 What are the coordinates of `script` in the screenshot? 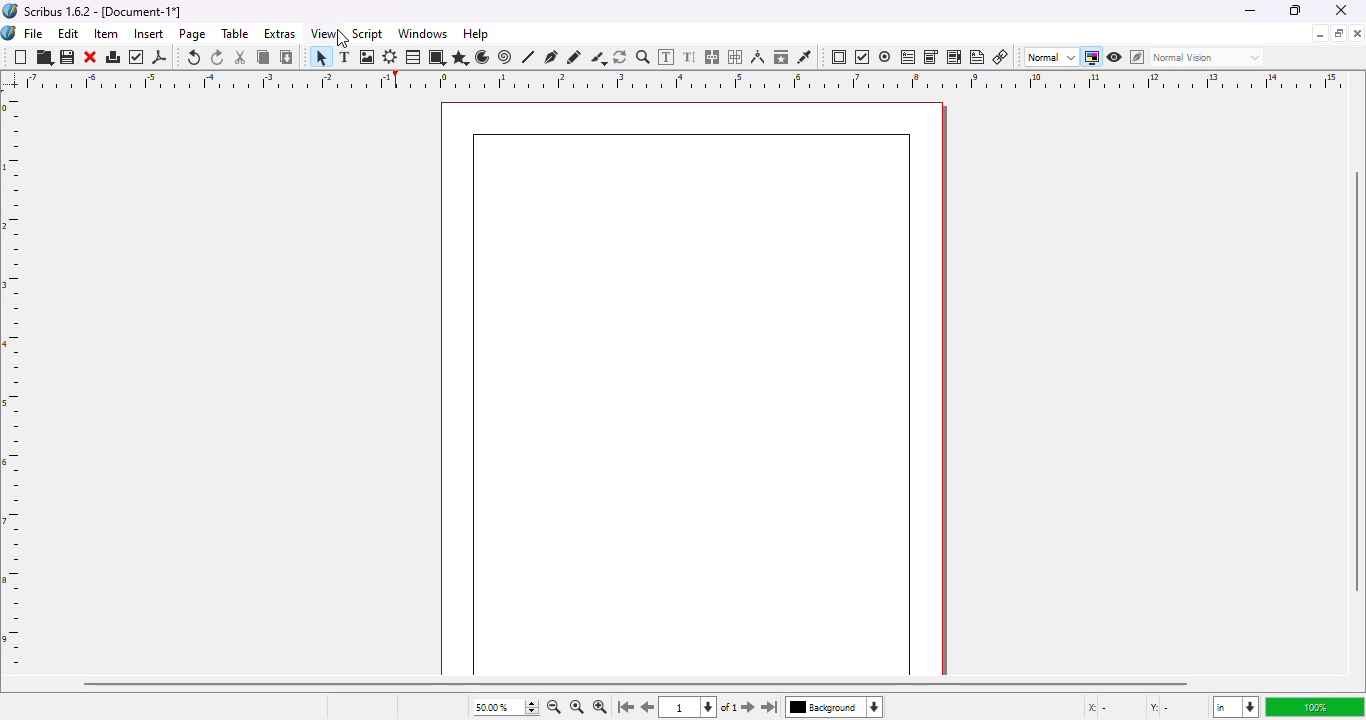 It's located at (368, 34).